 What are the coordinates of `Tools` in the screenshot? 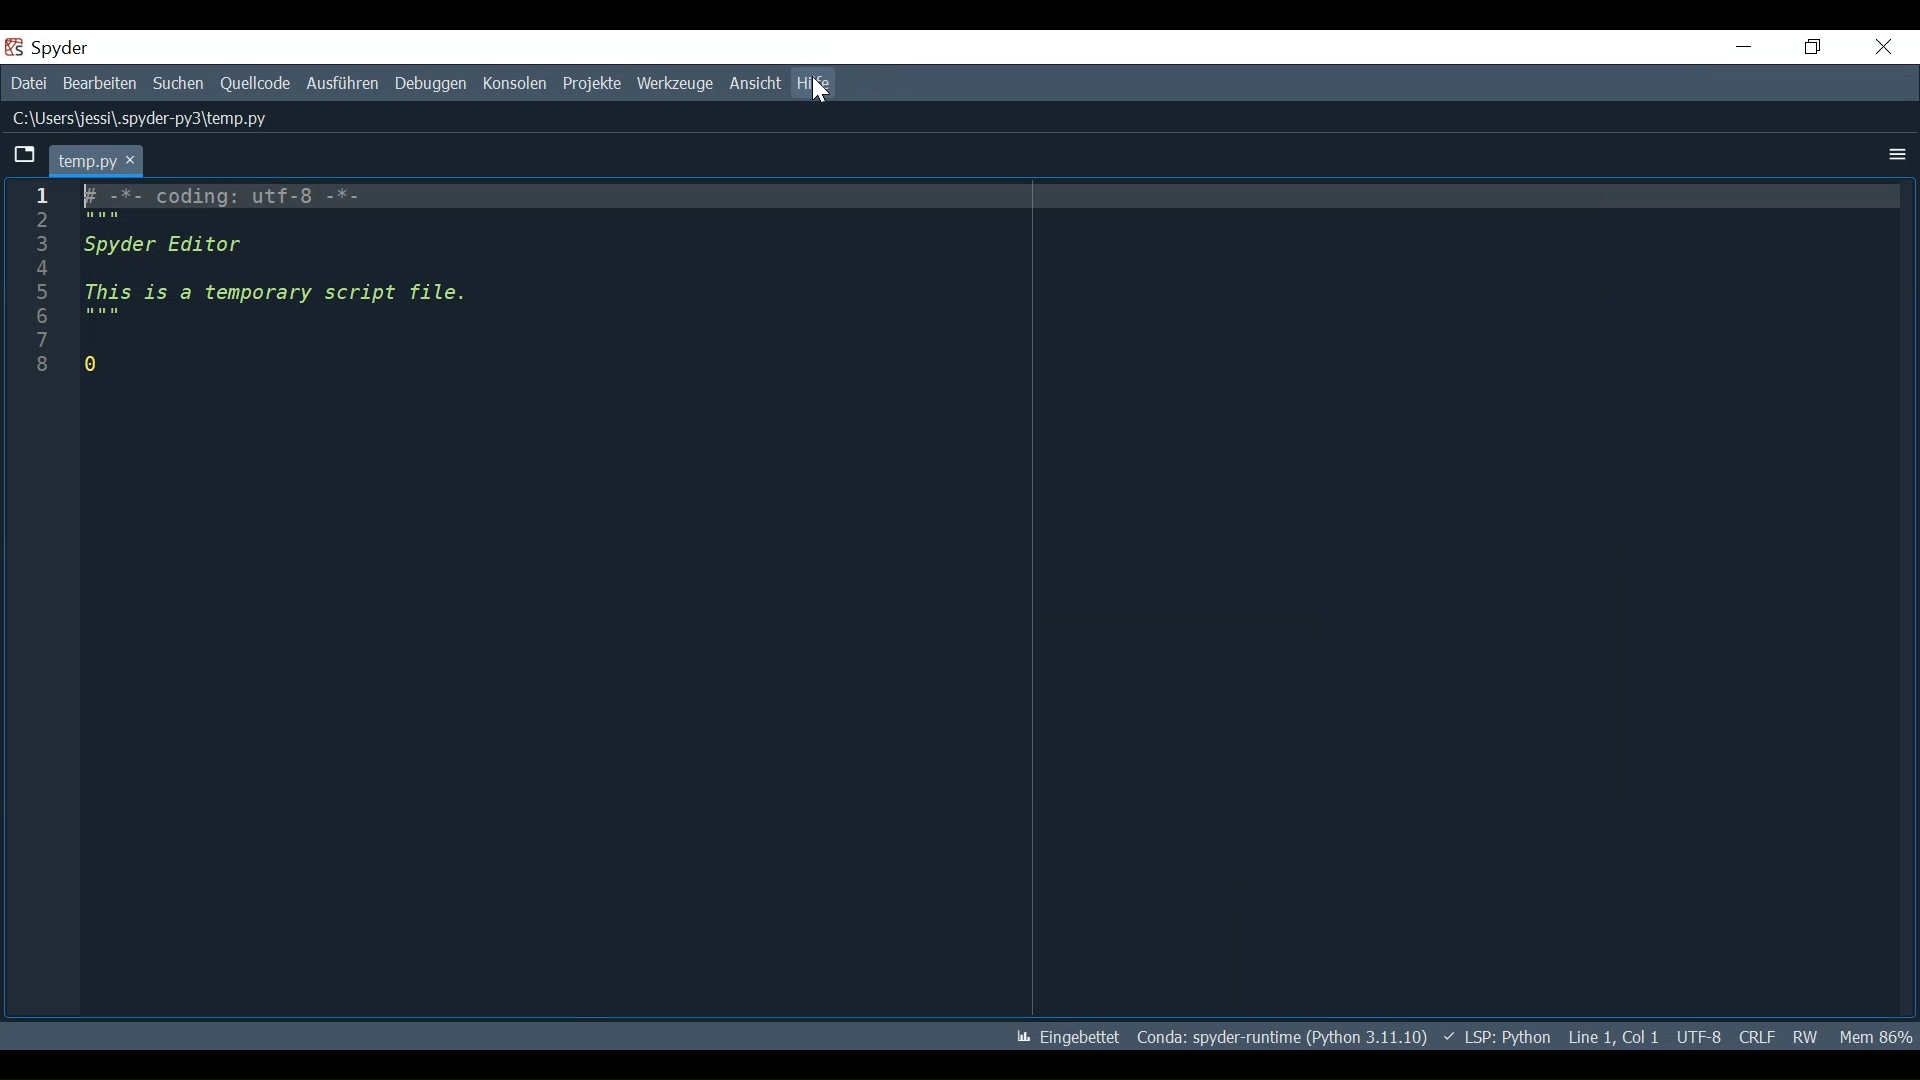 It's located at (676, 84).